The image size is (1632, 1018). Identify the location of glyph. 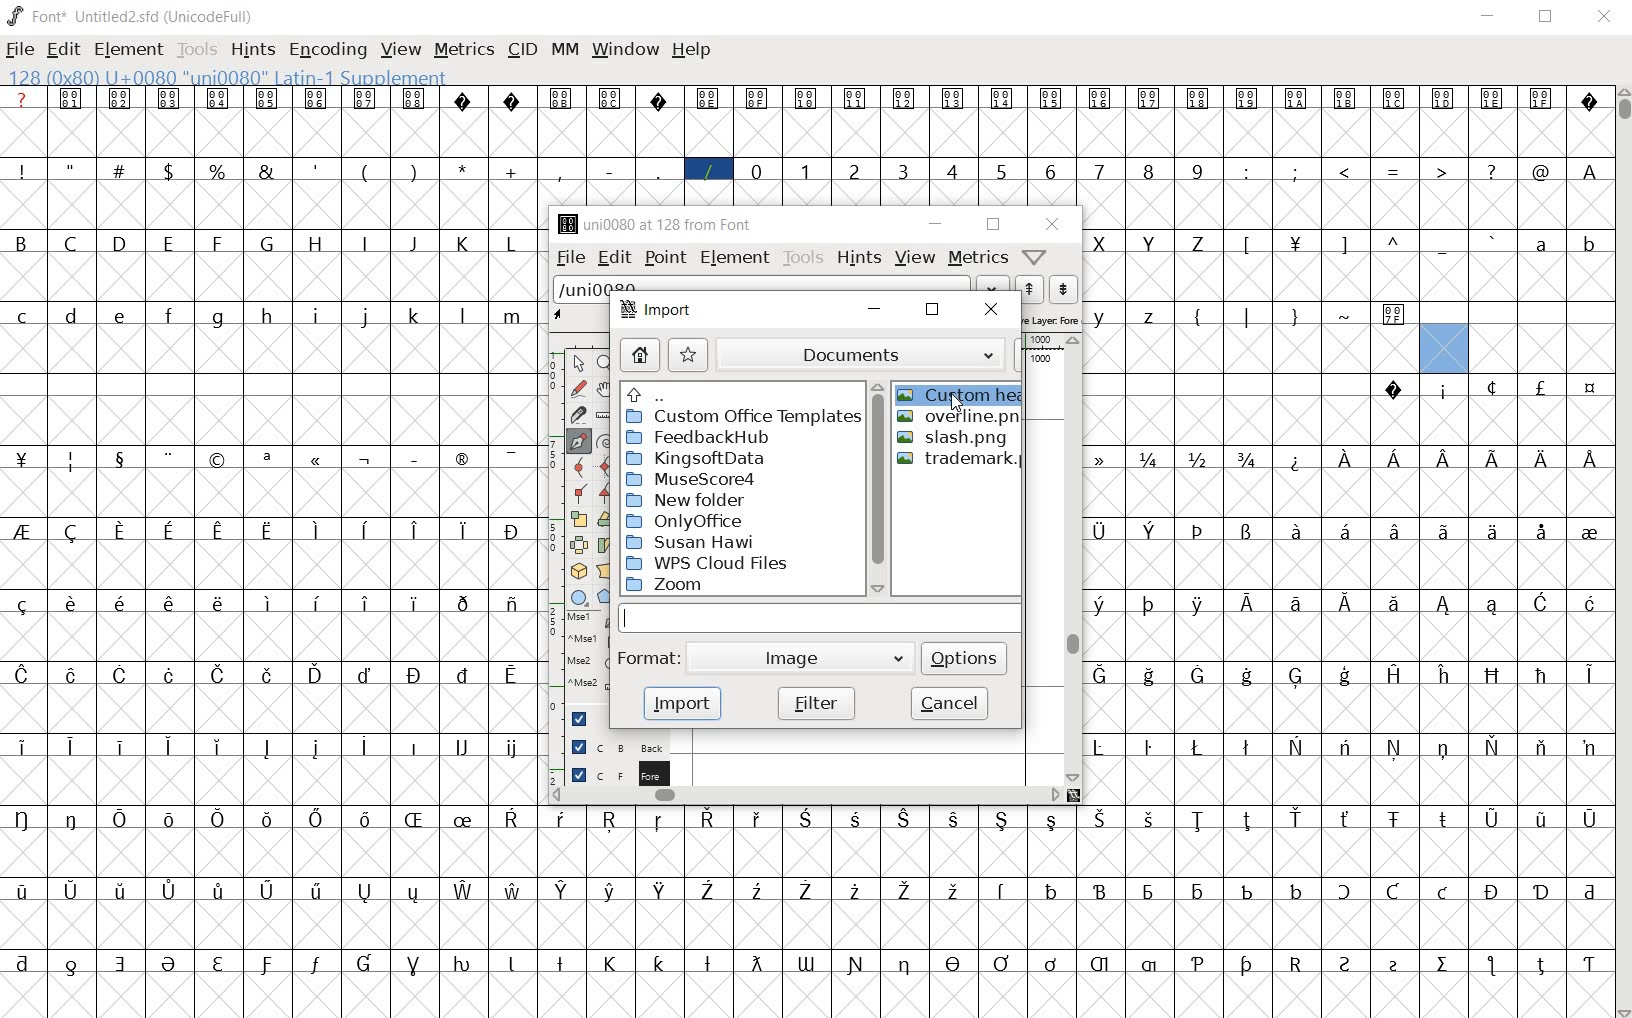
(316, 244).